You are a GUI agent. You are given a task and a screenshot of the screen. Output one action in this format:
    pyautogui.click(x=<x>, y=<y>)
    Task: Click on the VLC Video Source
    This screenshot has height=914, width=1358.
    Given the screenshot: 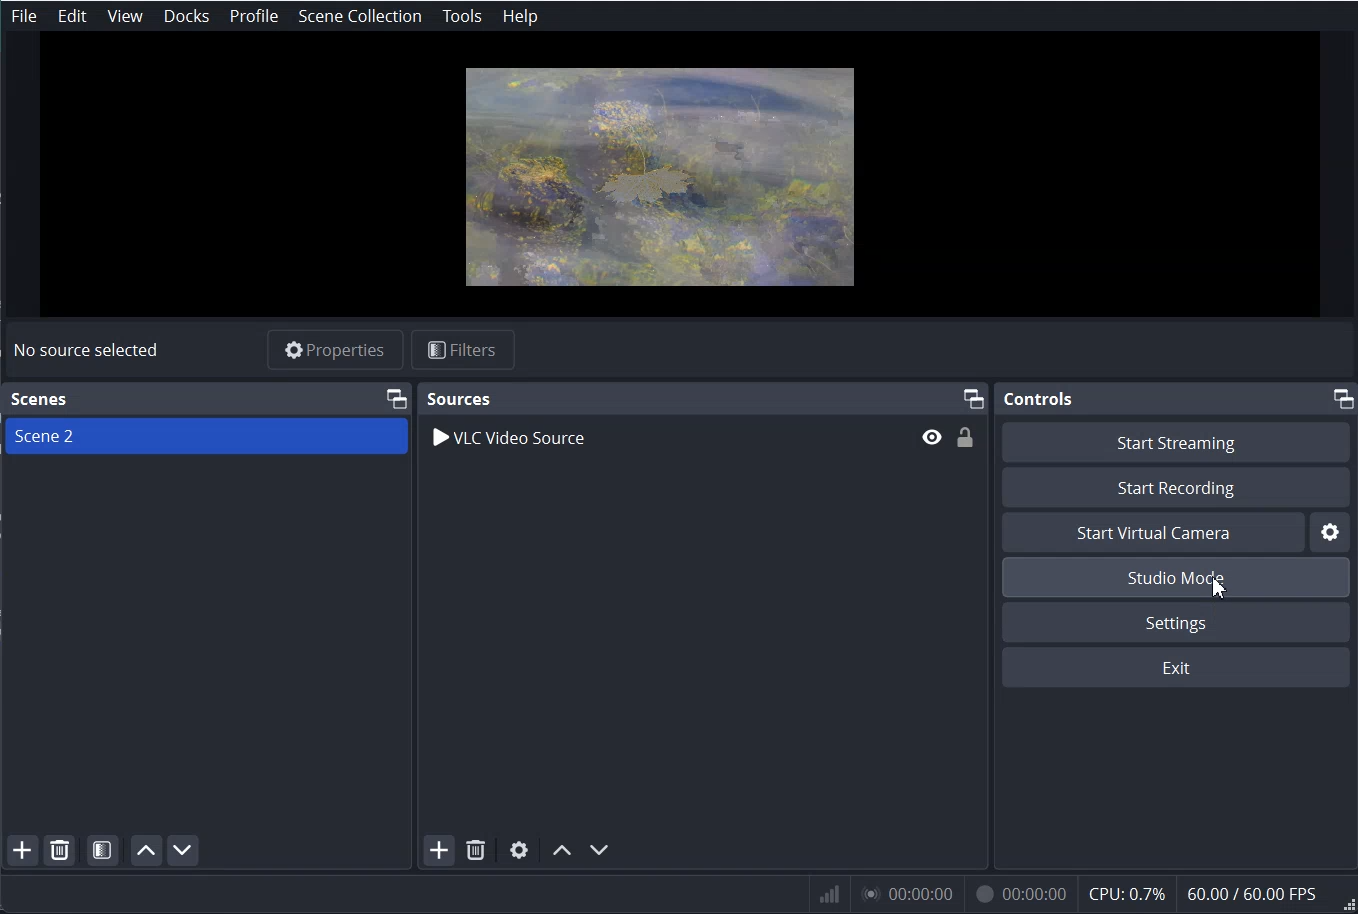 What is the action you would take?
    pyautogui.click(x=665, y=436)
    